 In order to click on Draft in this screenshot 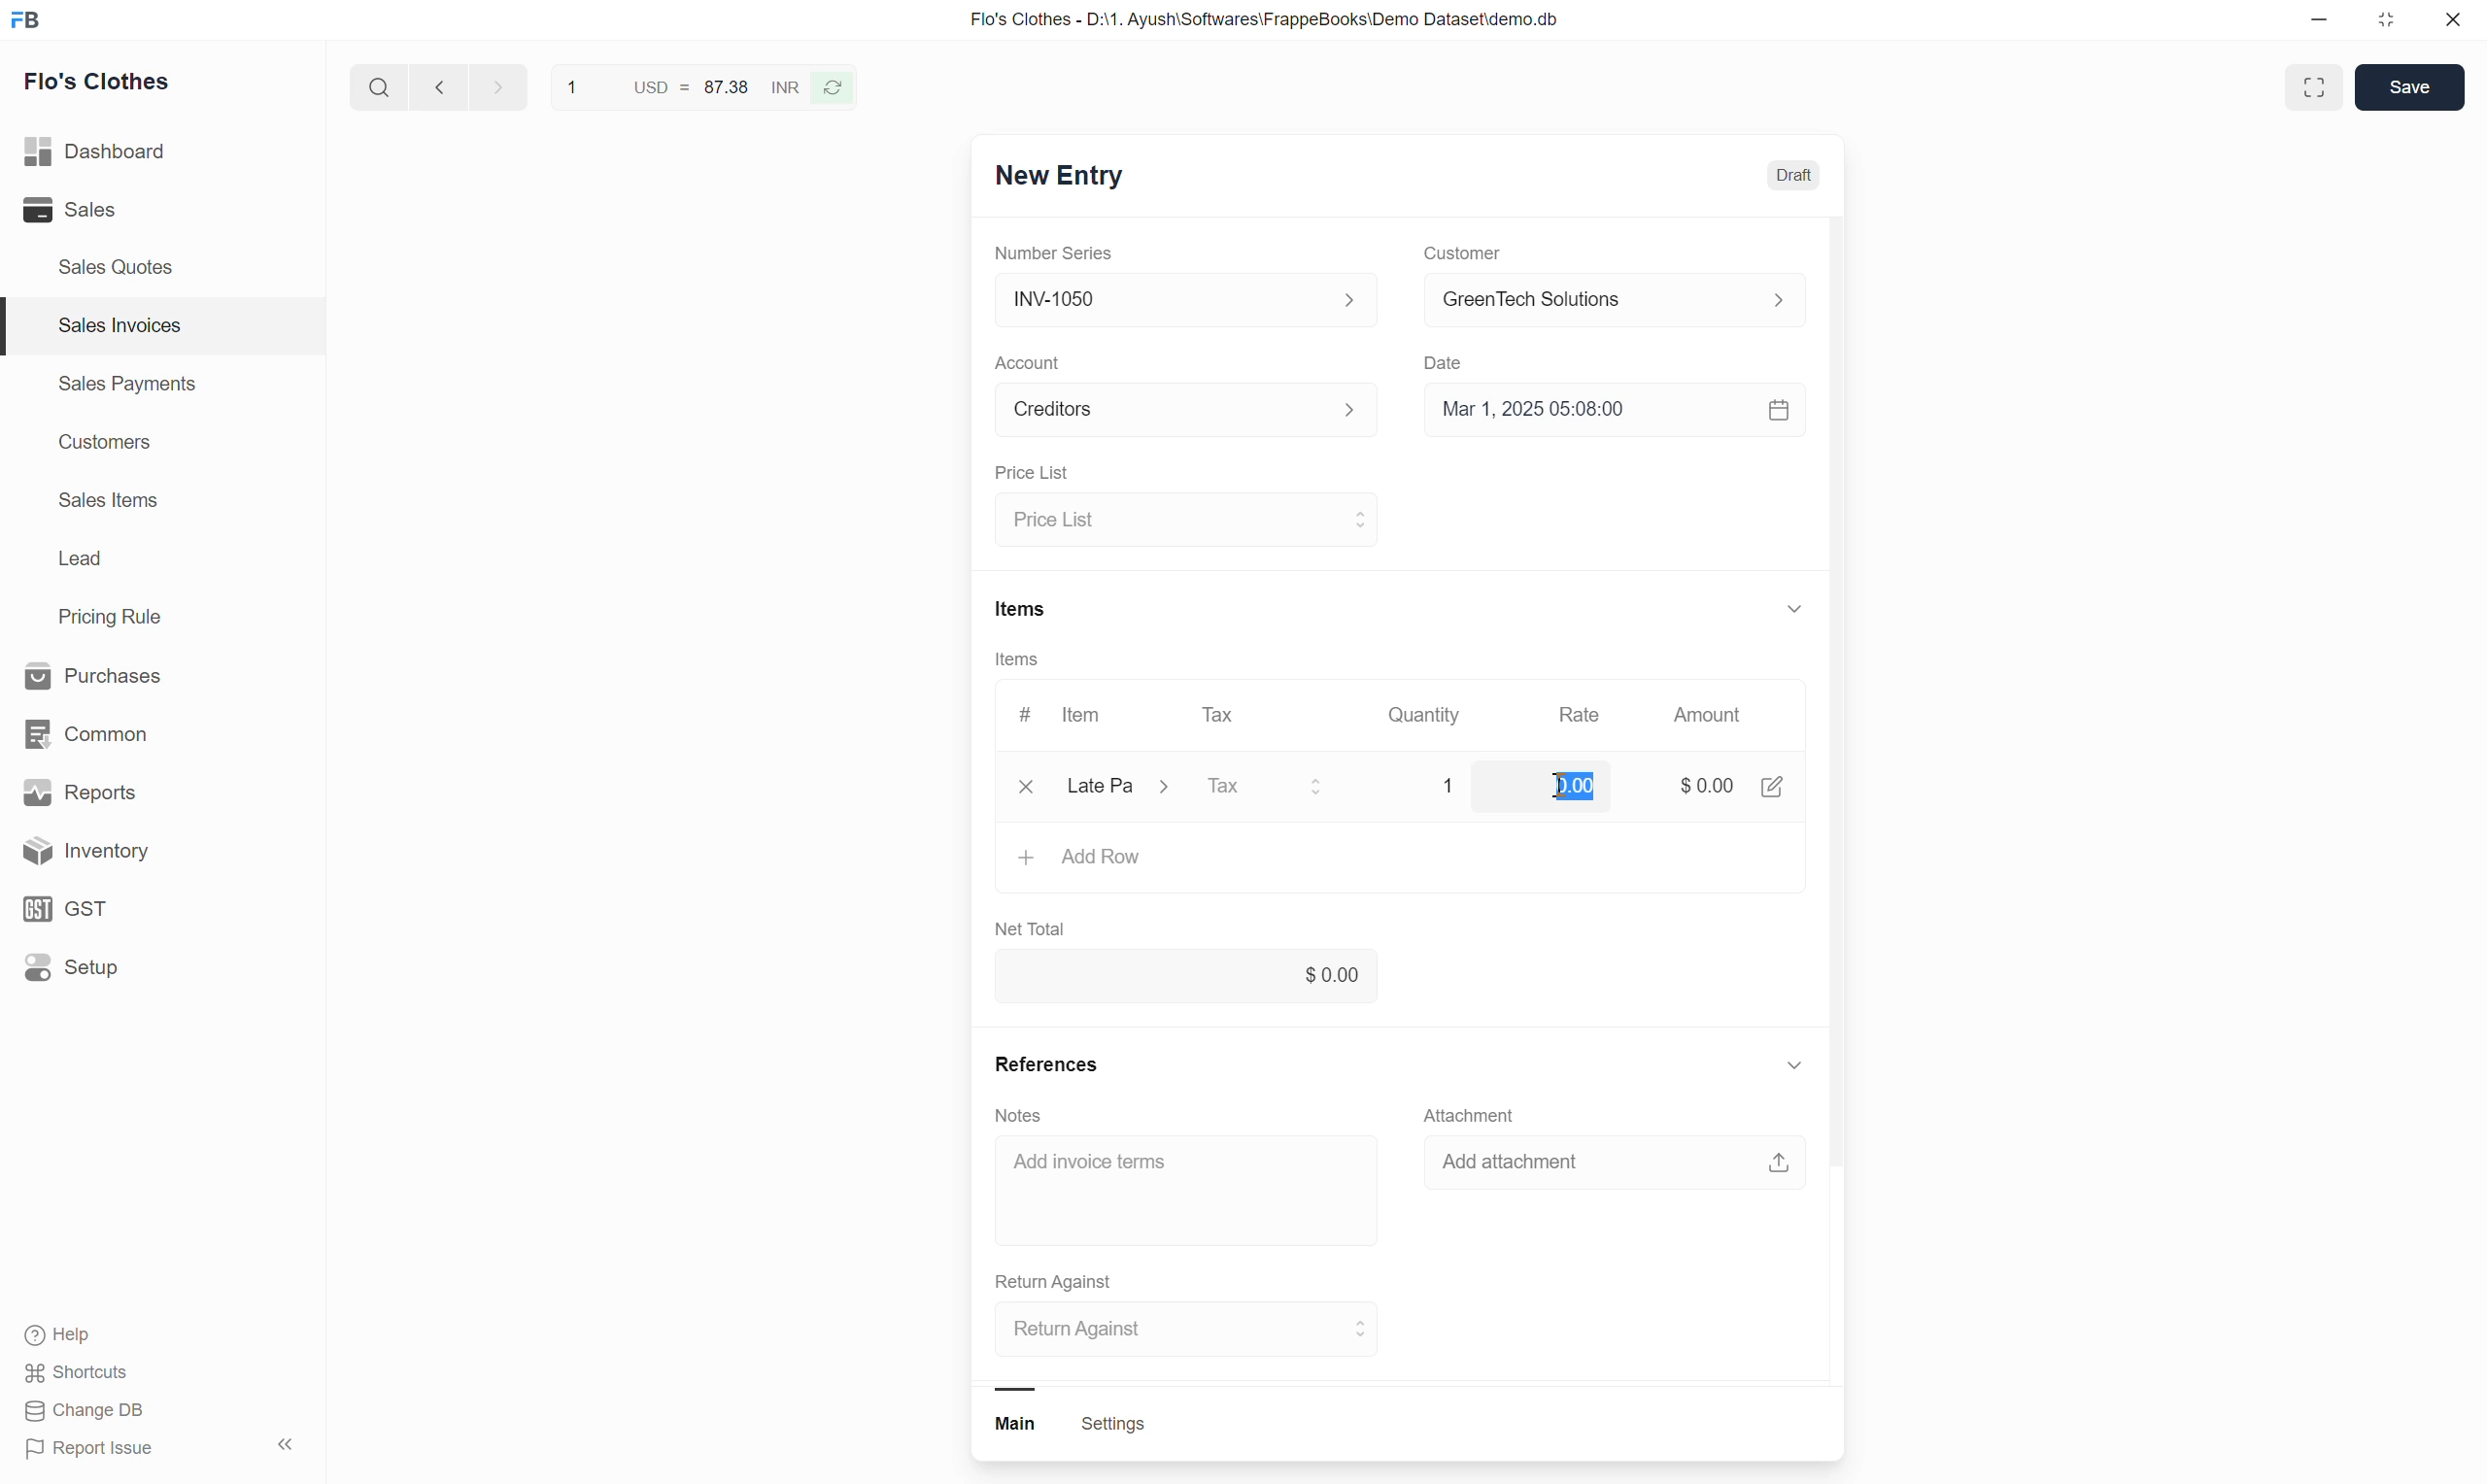, I will do `click(1793, 176)`.